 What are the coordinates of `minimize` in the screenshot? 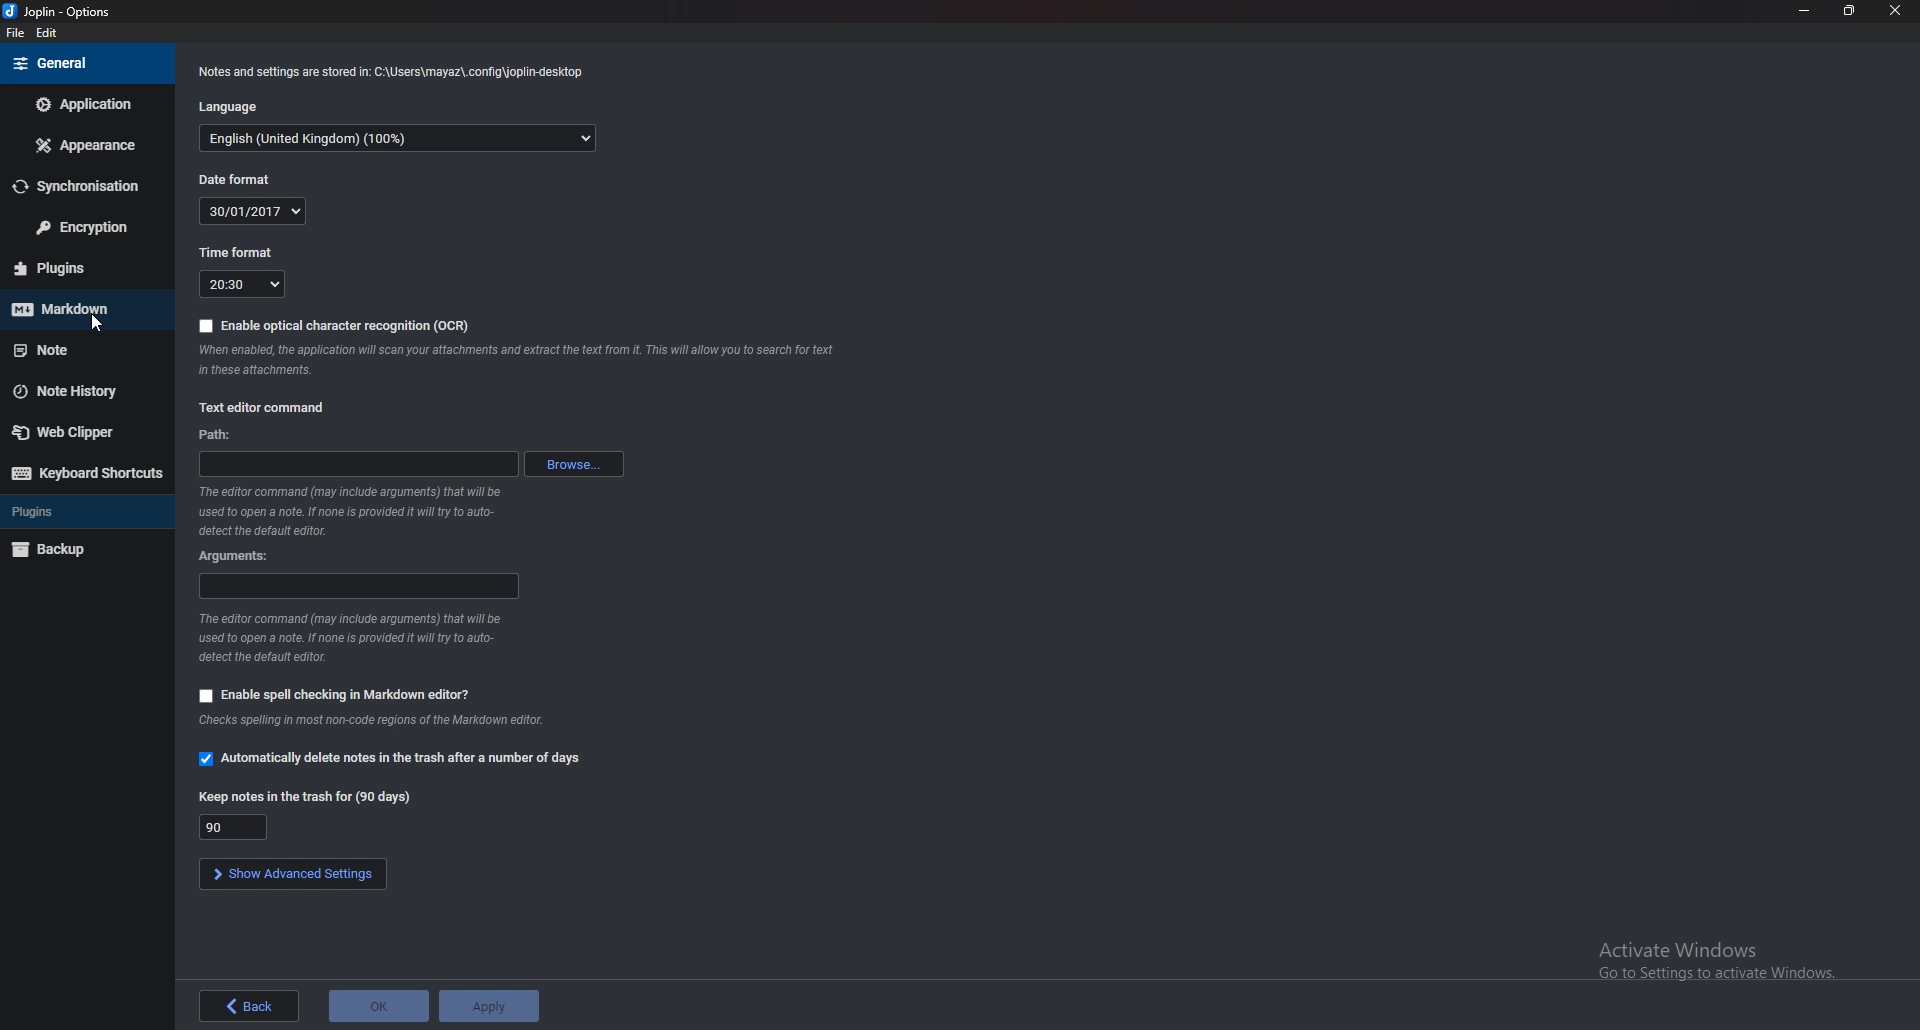 It's located at (1805, 10).